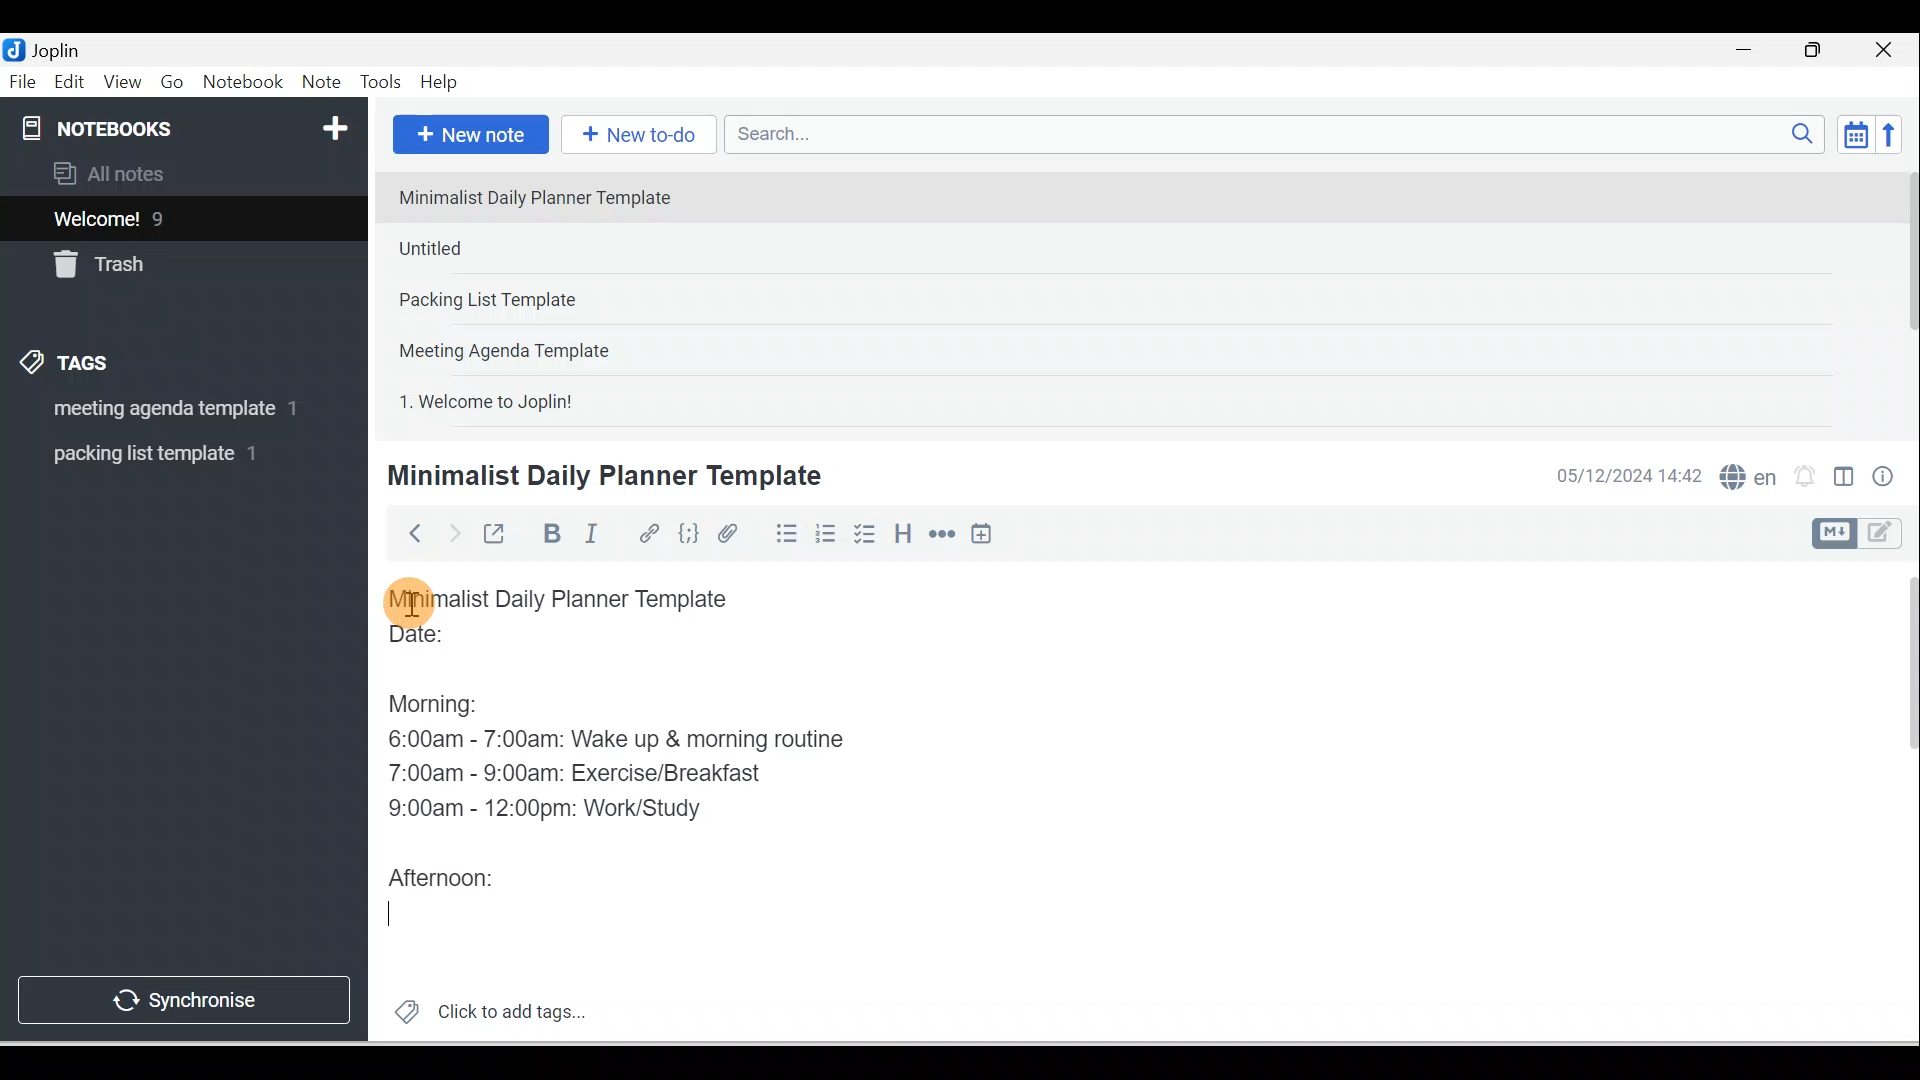  What do you see at coordinates (467, 136) in the screenshot?
I see `New note` at bounding box center [467, 136].